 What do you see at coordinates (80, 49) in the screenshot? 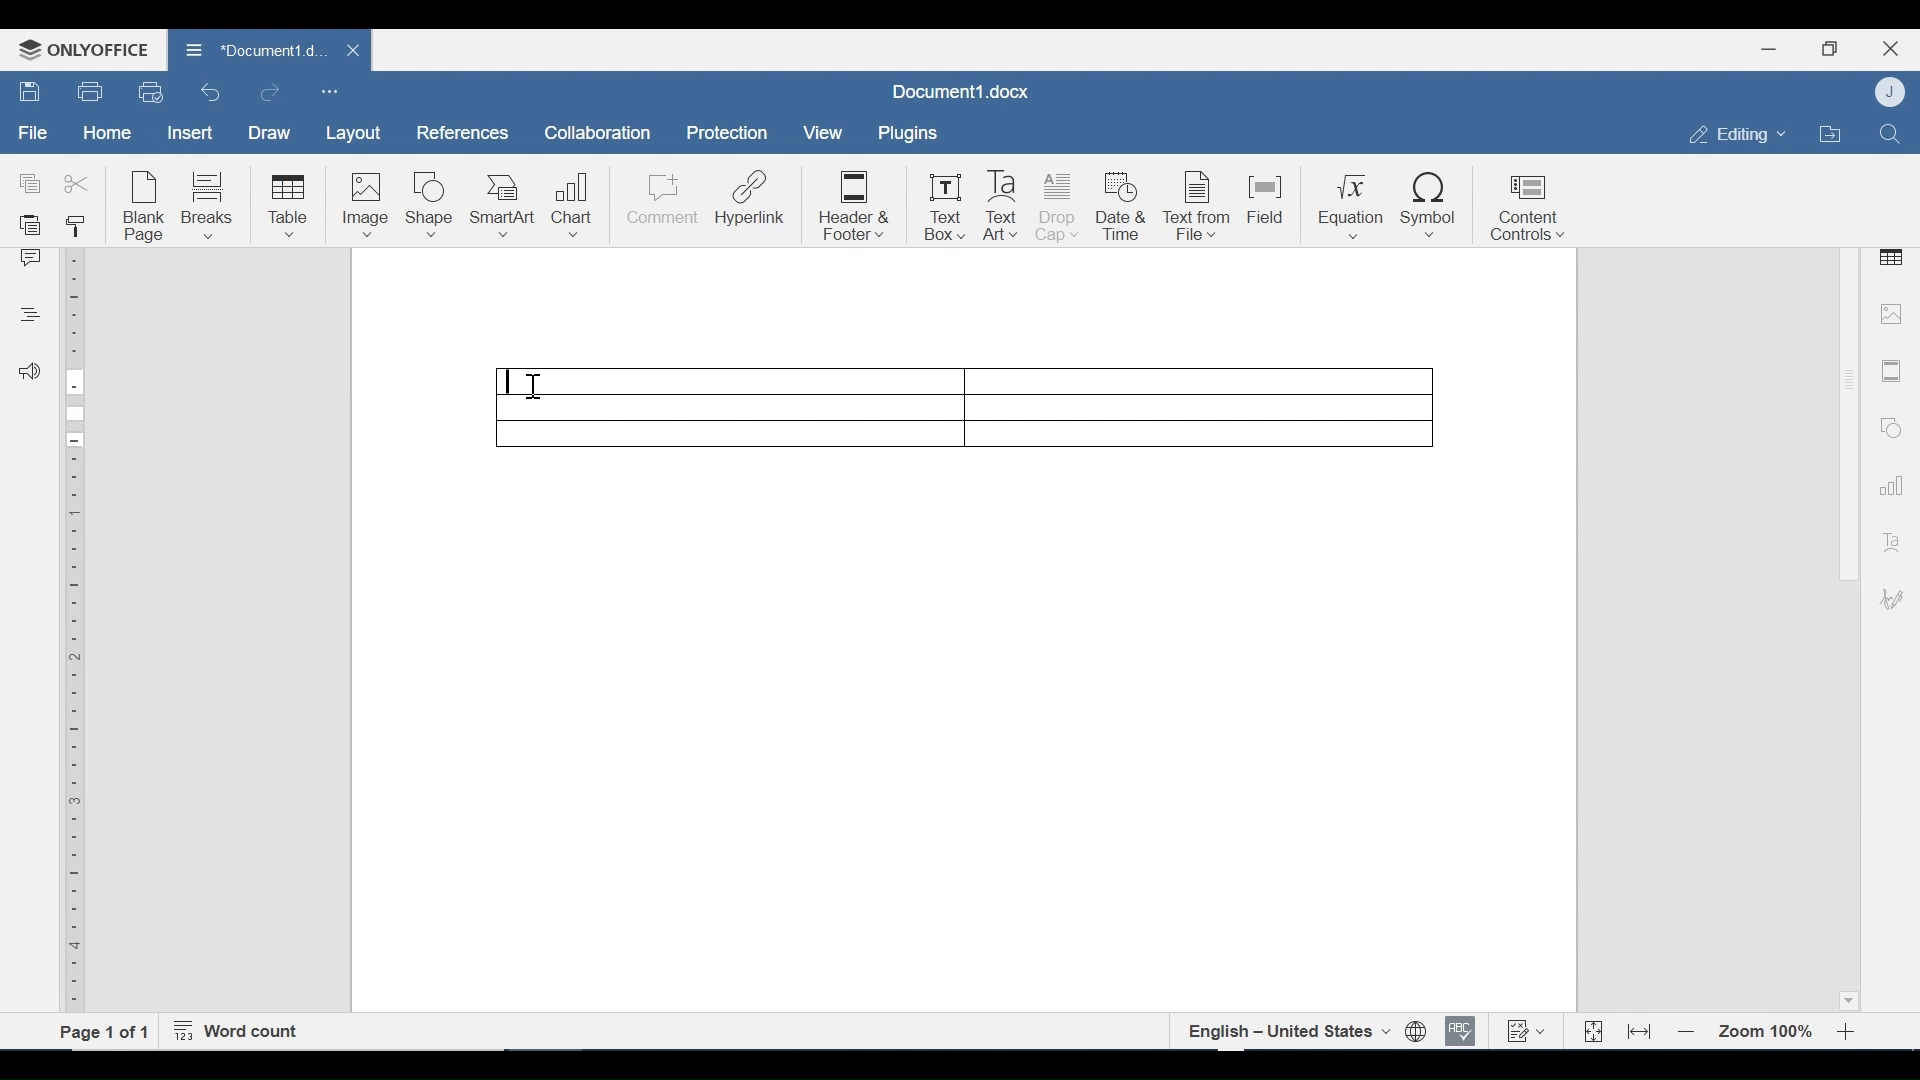
I see `OnlyOffice` at bounding box center [80, 49].